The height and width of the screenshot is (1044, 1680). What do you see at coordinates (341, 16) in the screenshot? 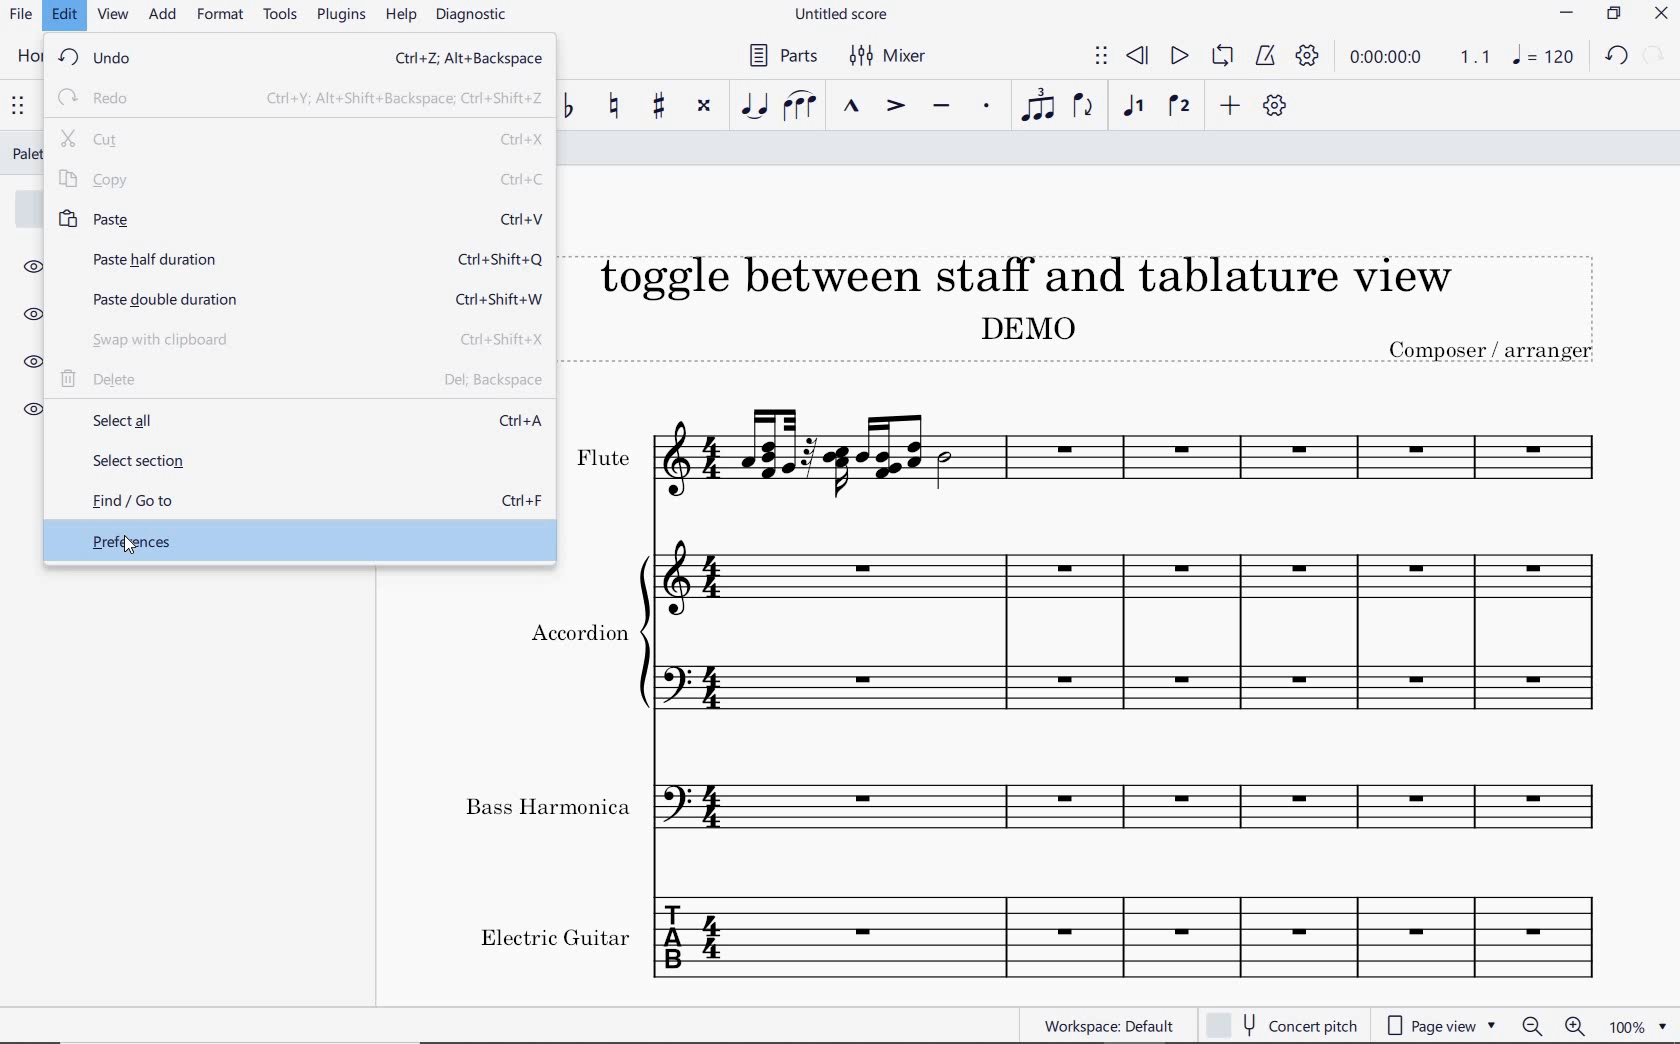
I see `plugins` at bounding box center [341, 16].